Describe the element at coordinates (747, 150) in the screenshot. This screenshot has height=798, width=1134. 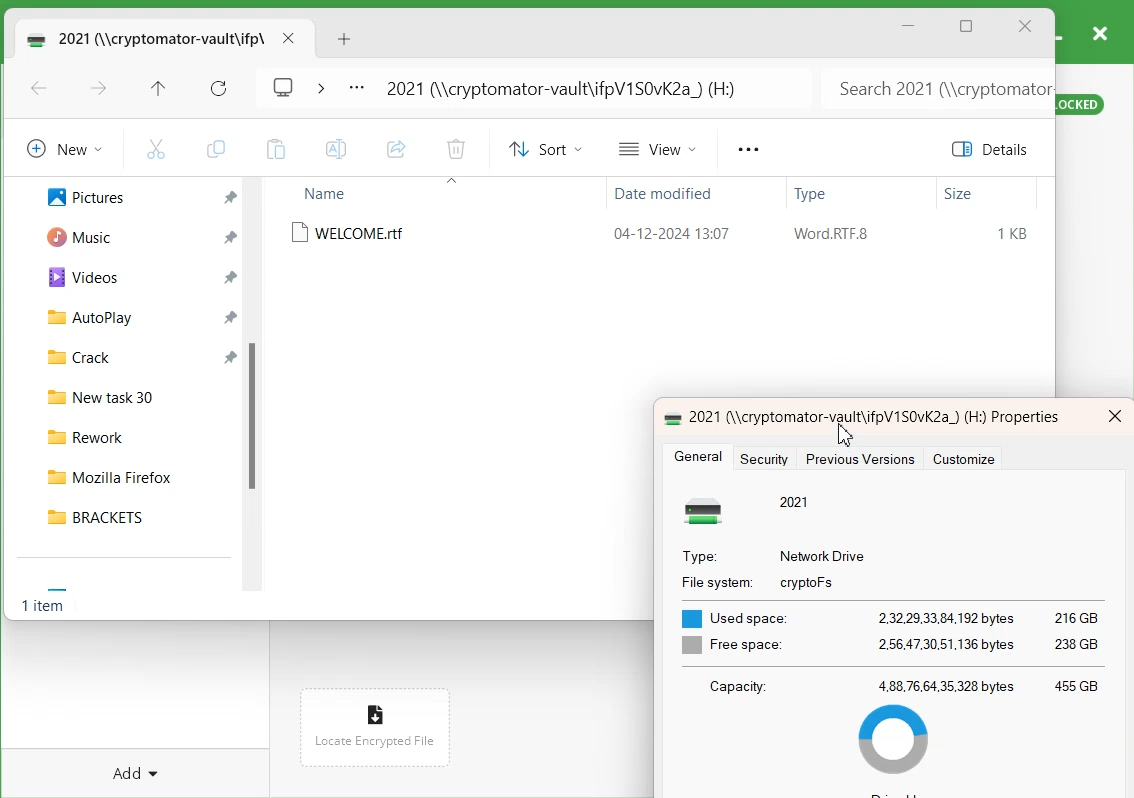
I see `More` at that location.